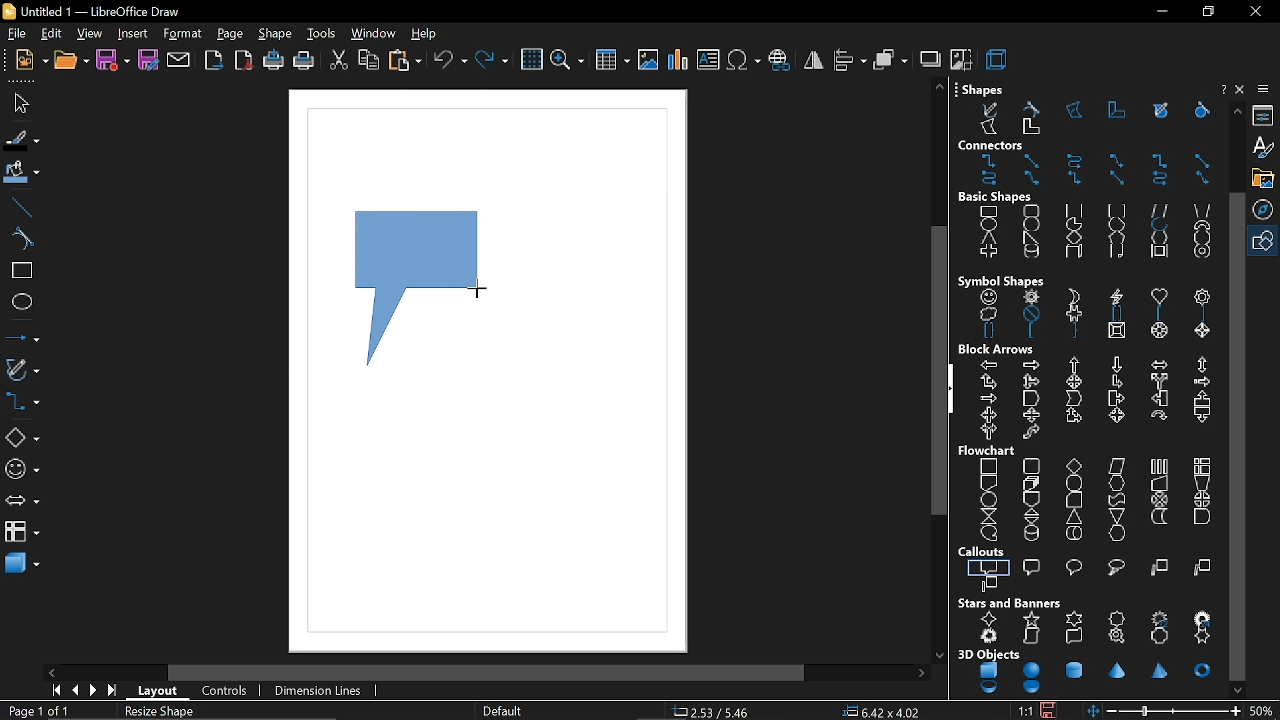 Image resolution: width=1280 pixels, height=720 pixels. I want to click on block arc, so click(1202, 225).